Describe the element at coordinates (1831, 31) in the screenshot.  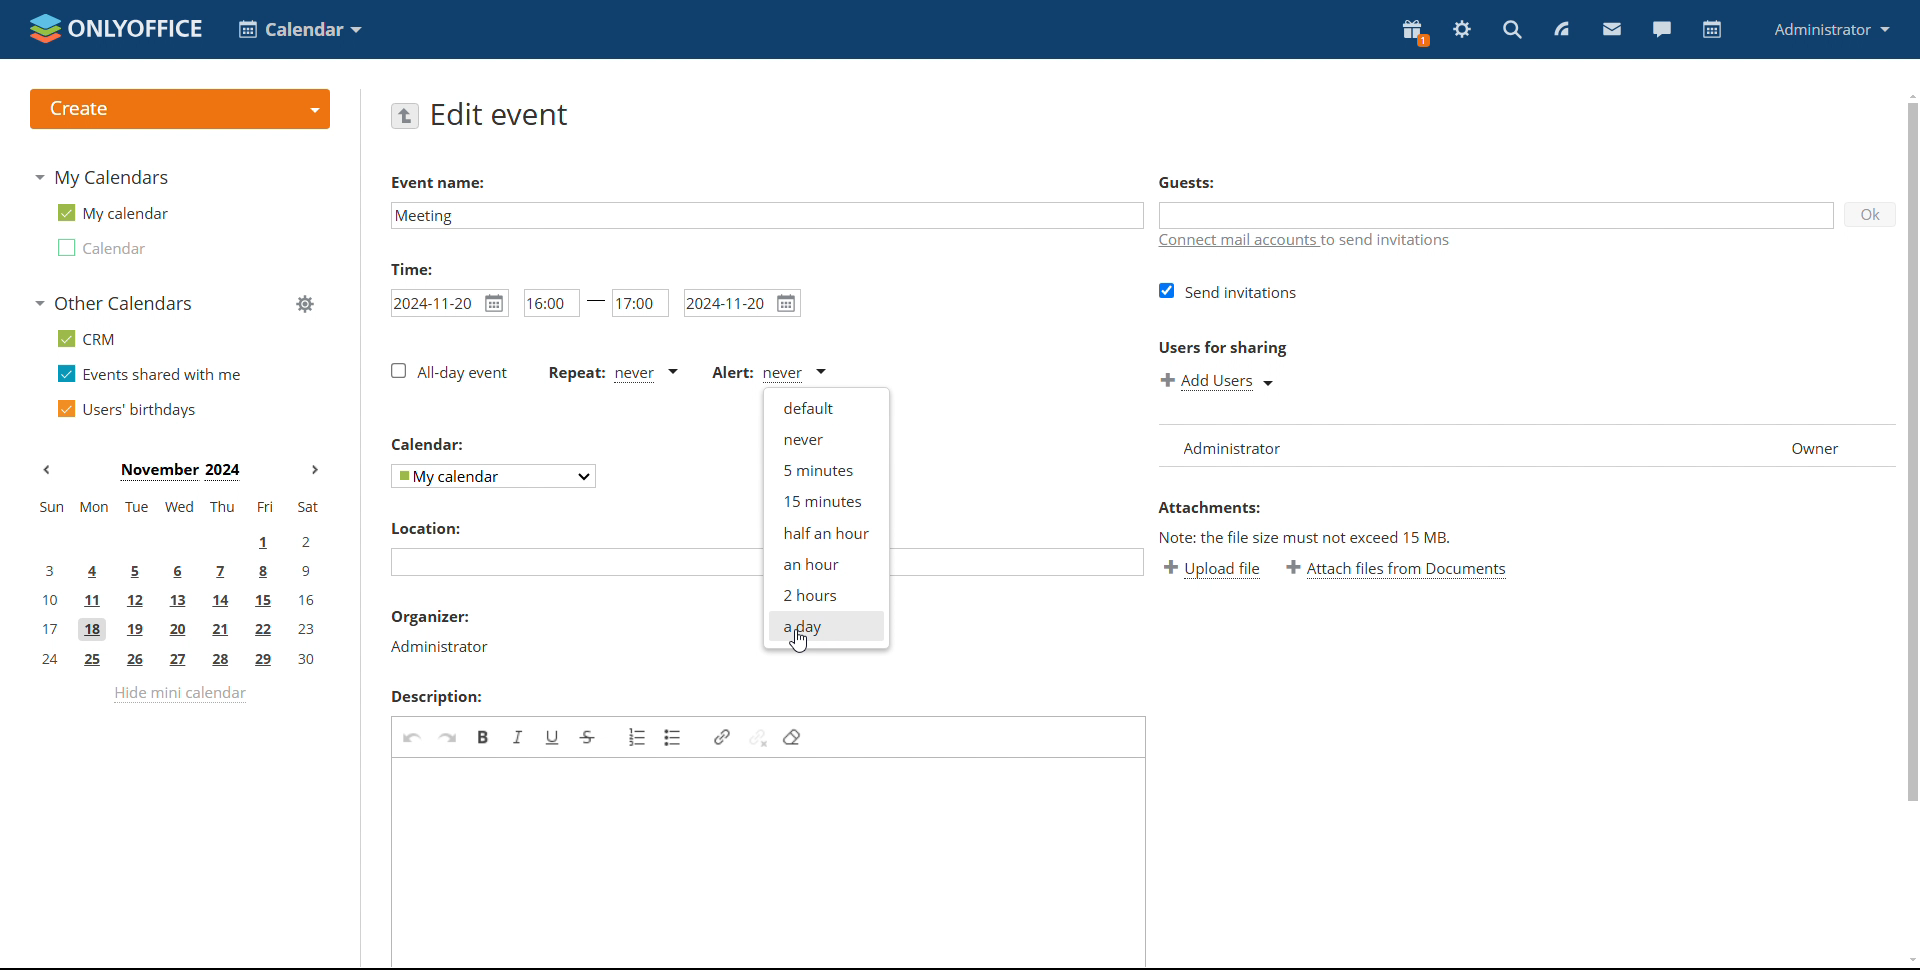
I see `profile` at that location.